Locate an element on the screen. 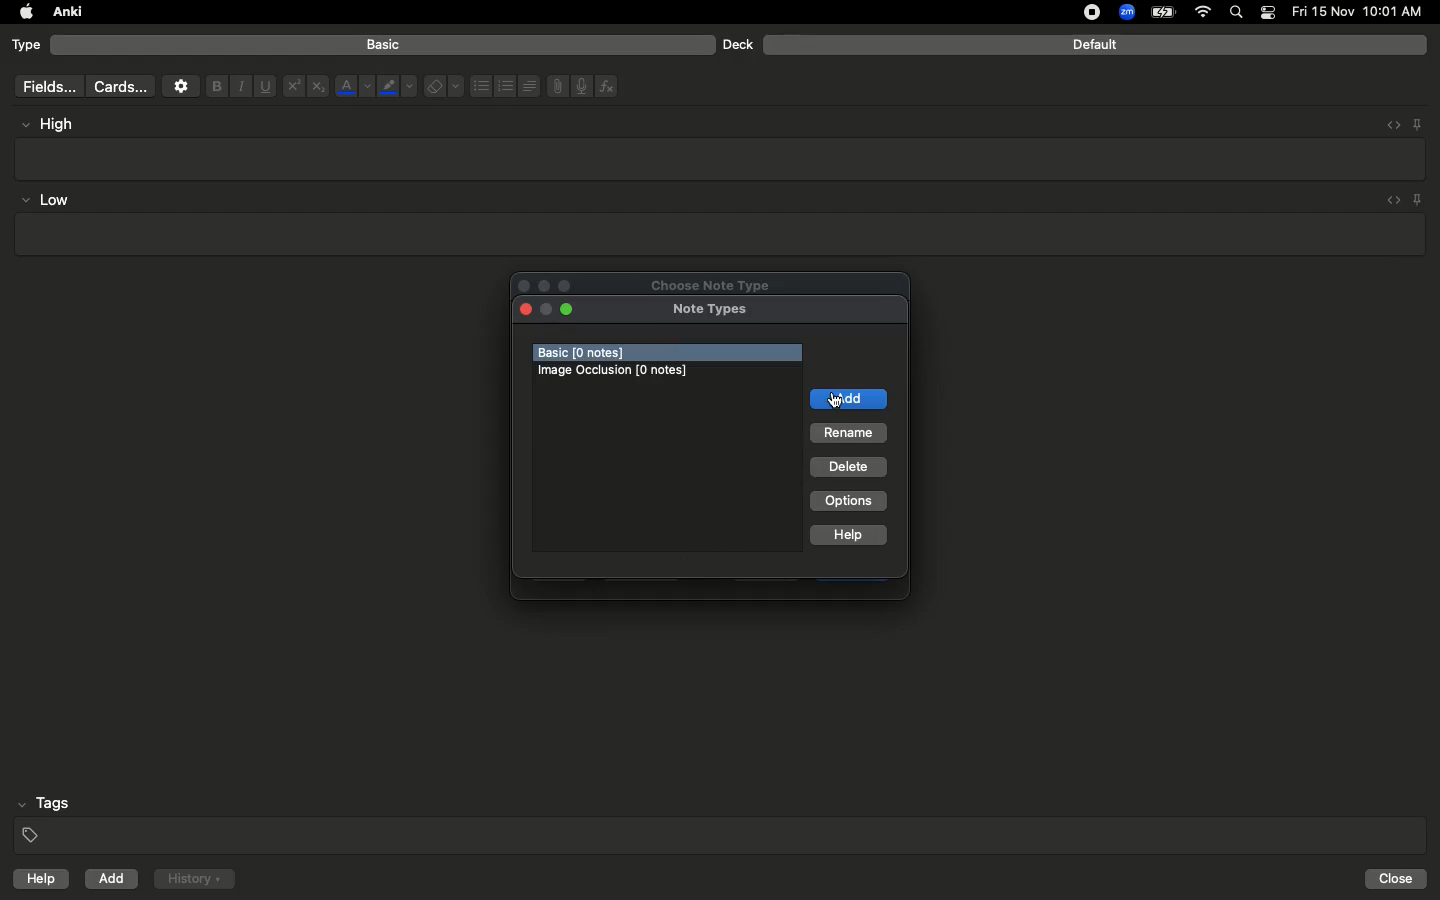  Textbox is located at coordinates (722, 158).